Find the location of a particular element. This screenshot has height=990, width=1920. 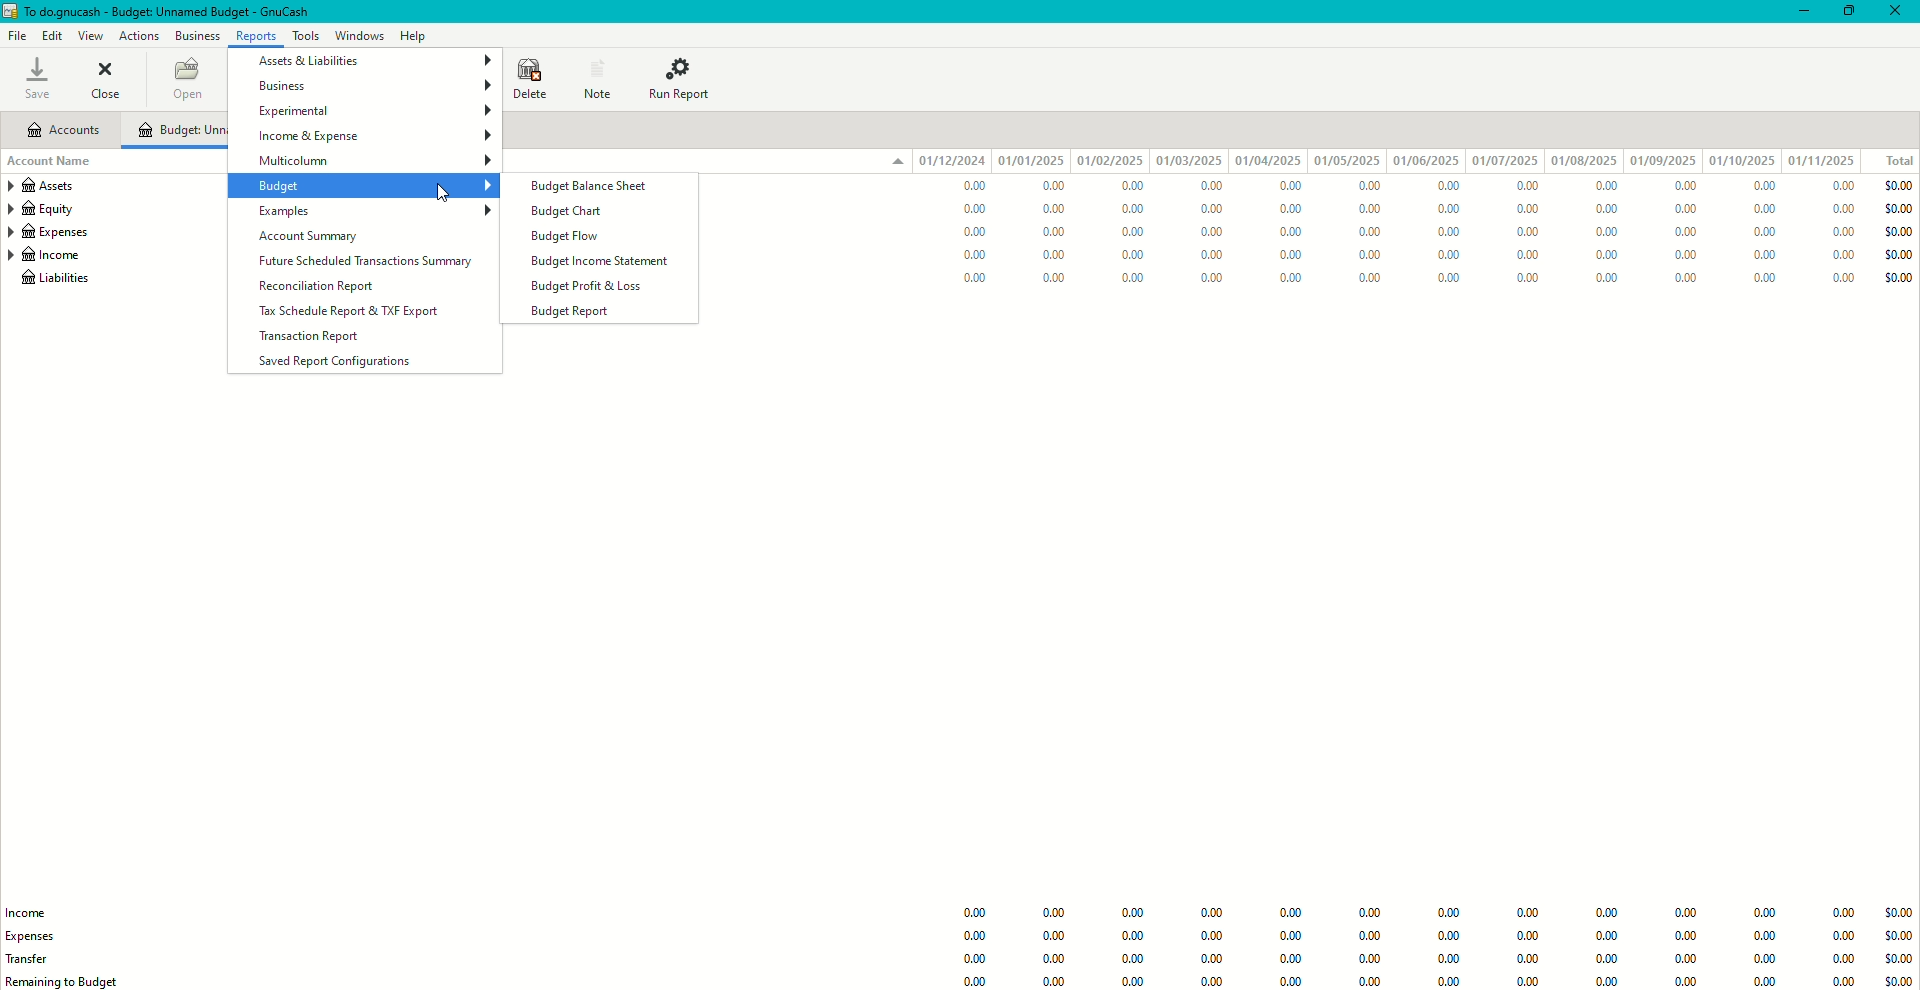

Tools is located at coordinates (303, 35).